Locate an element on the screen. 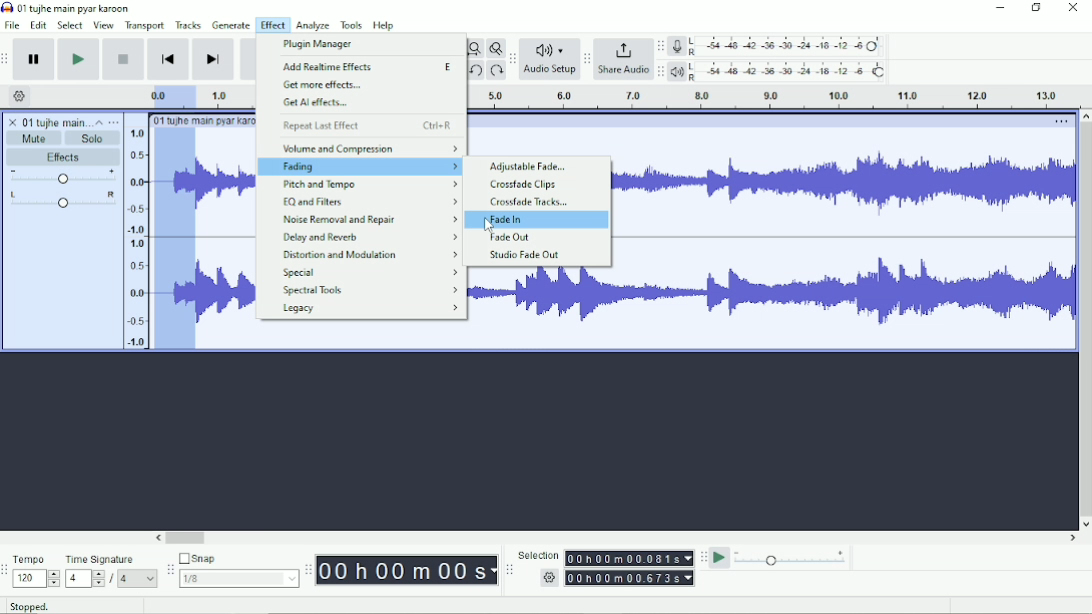  / is located at coordinates (113, 579).